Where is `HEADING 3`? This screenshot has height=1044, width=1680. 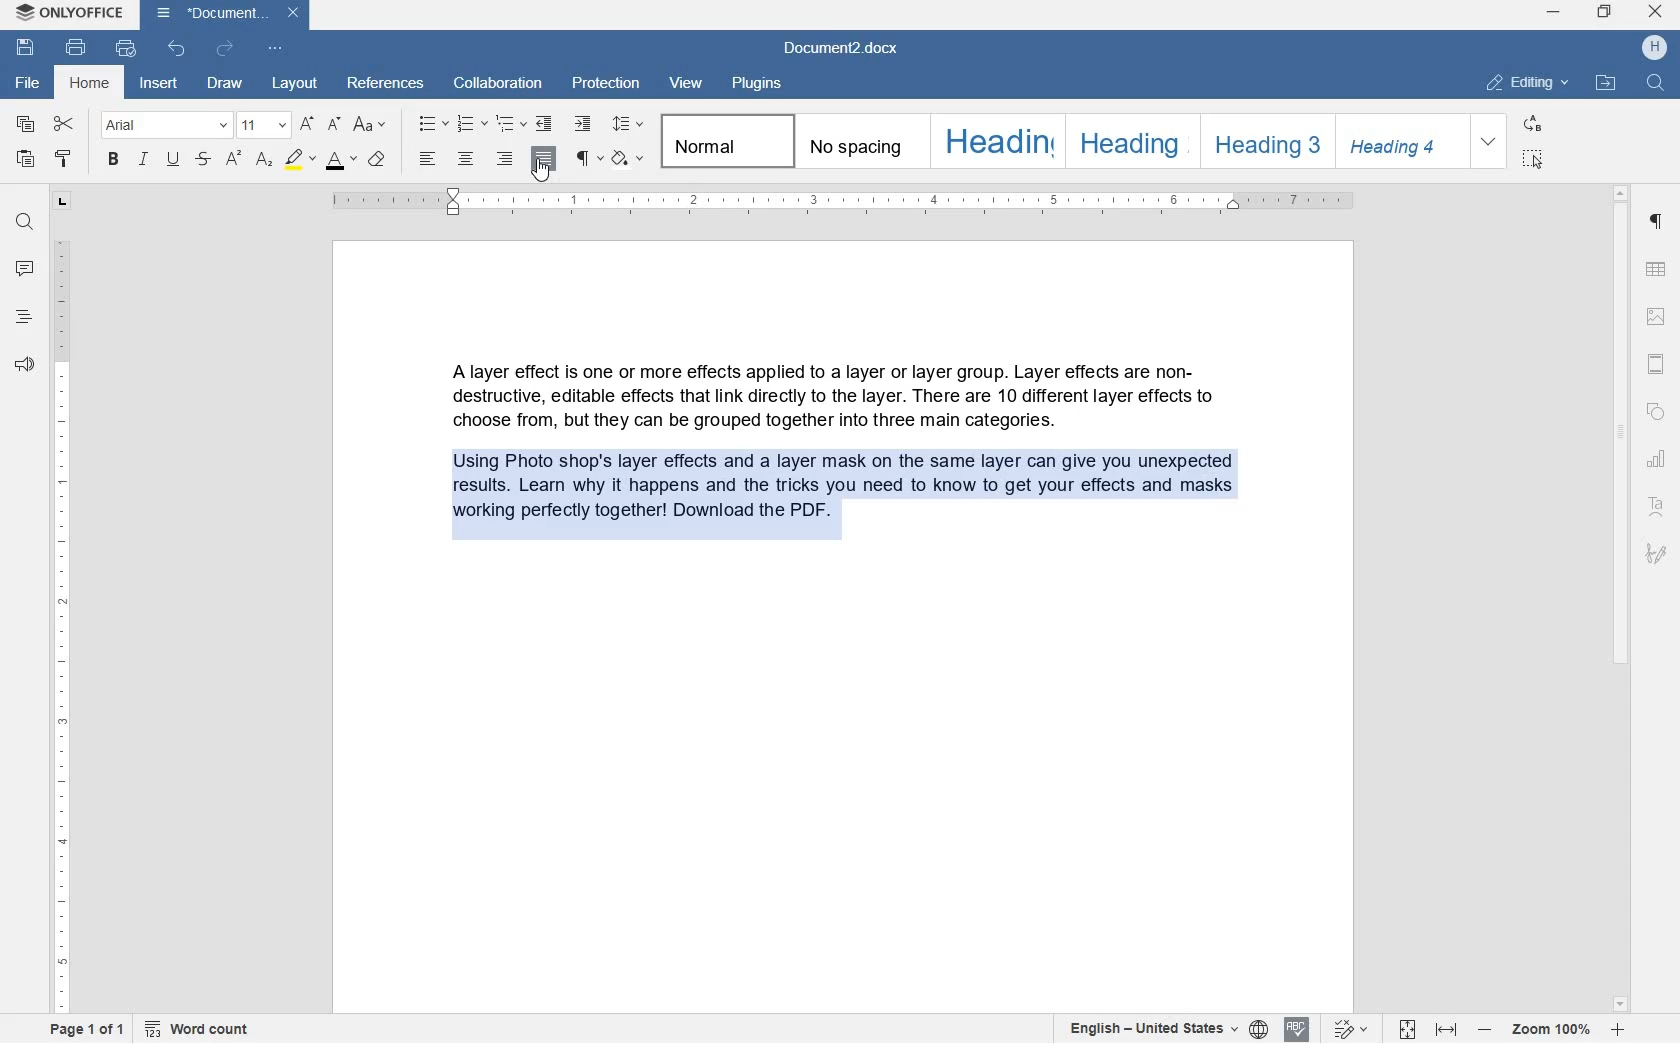 HEADING 3 is located at coordinates (1261, 140).